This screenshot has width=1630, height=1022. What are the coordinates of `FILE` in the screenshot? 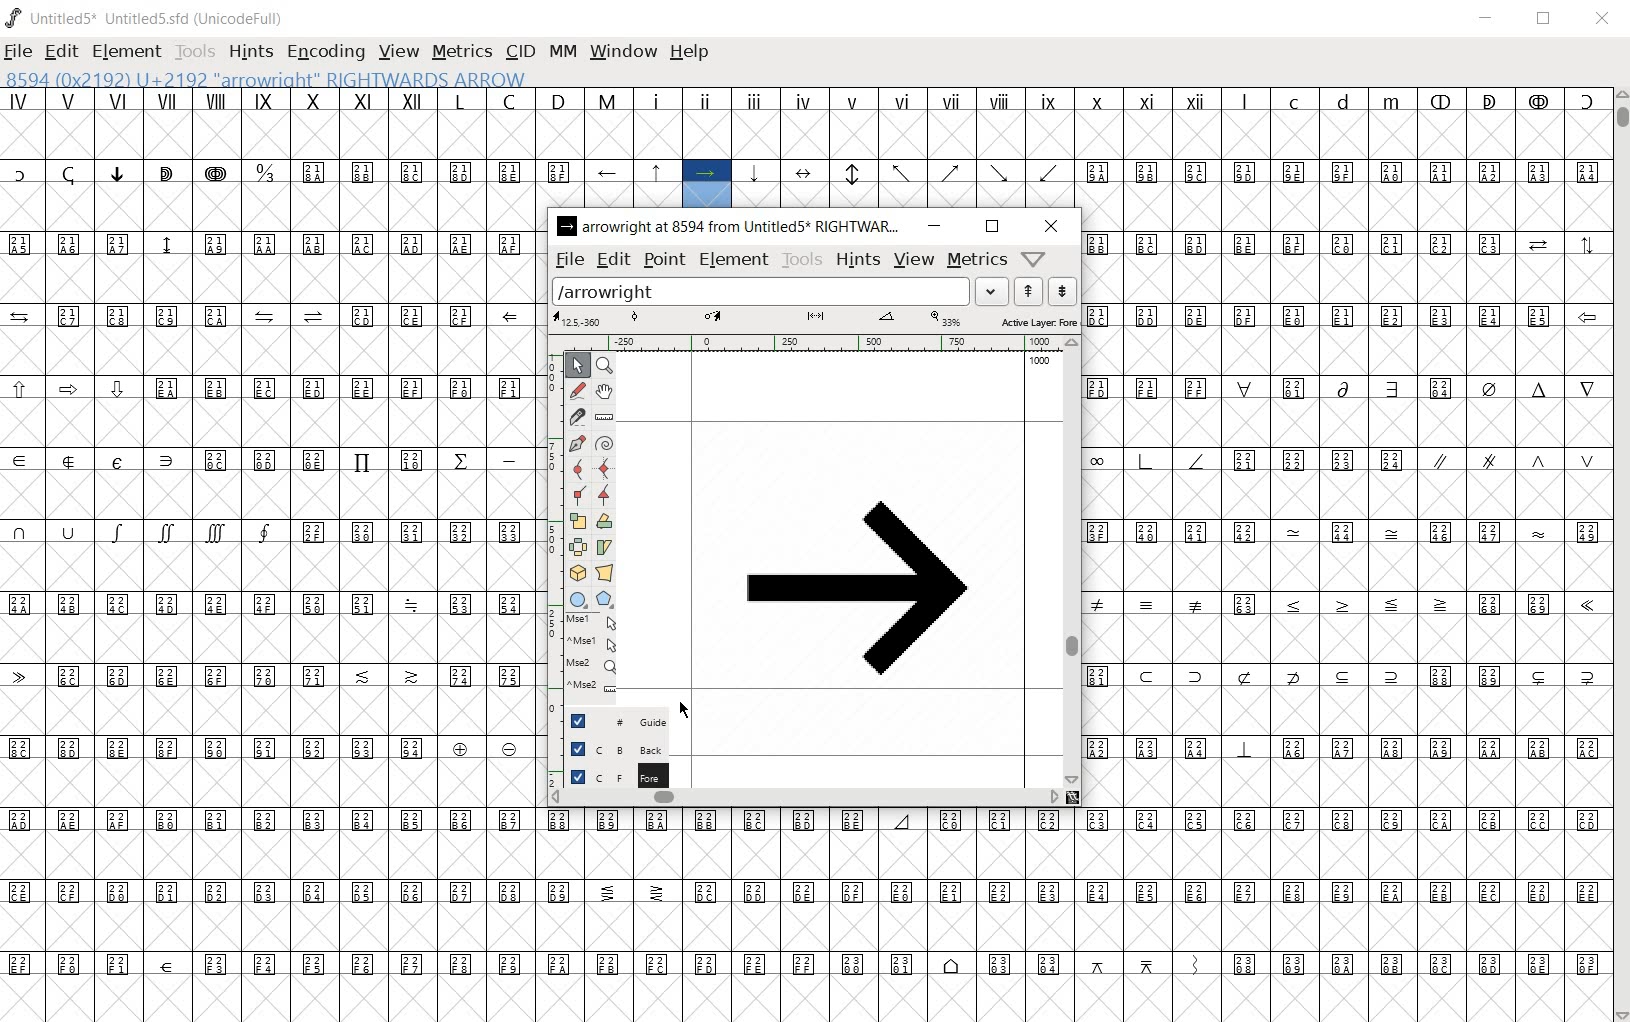 It's located at (19, 50).